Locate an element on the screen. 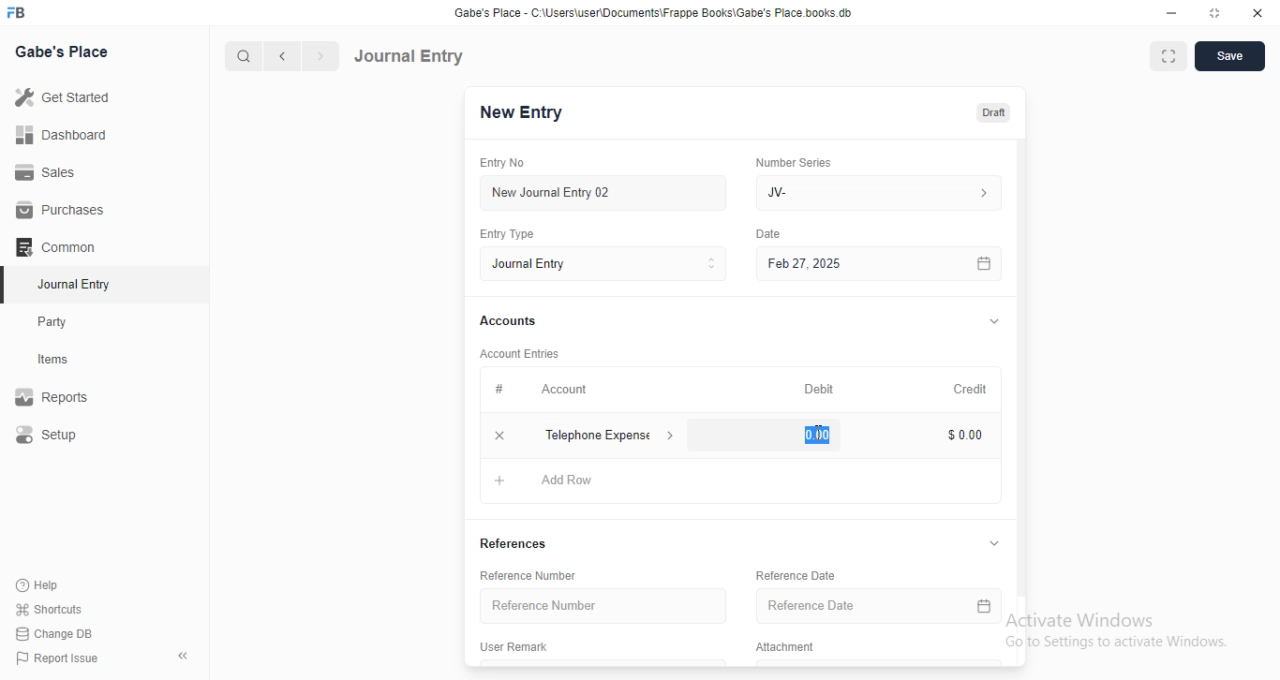 The image size is (1280, 680). | Report Issue is located at coordinates (59, 658).